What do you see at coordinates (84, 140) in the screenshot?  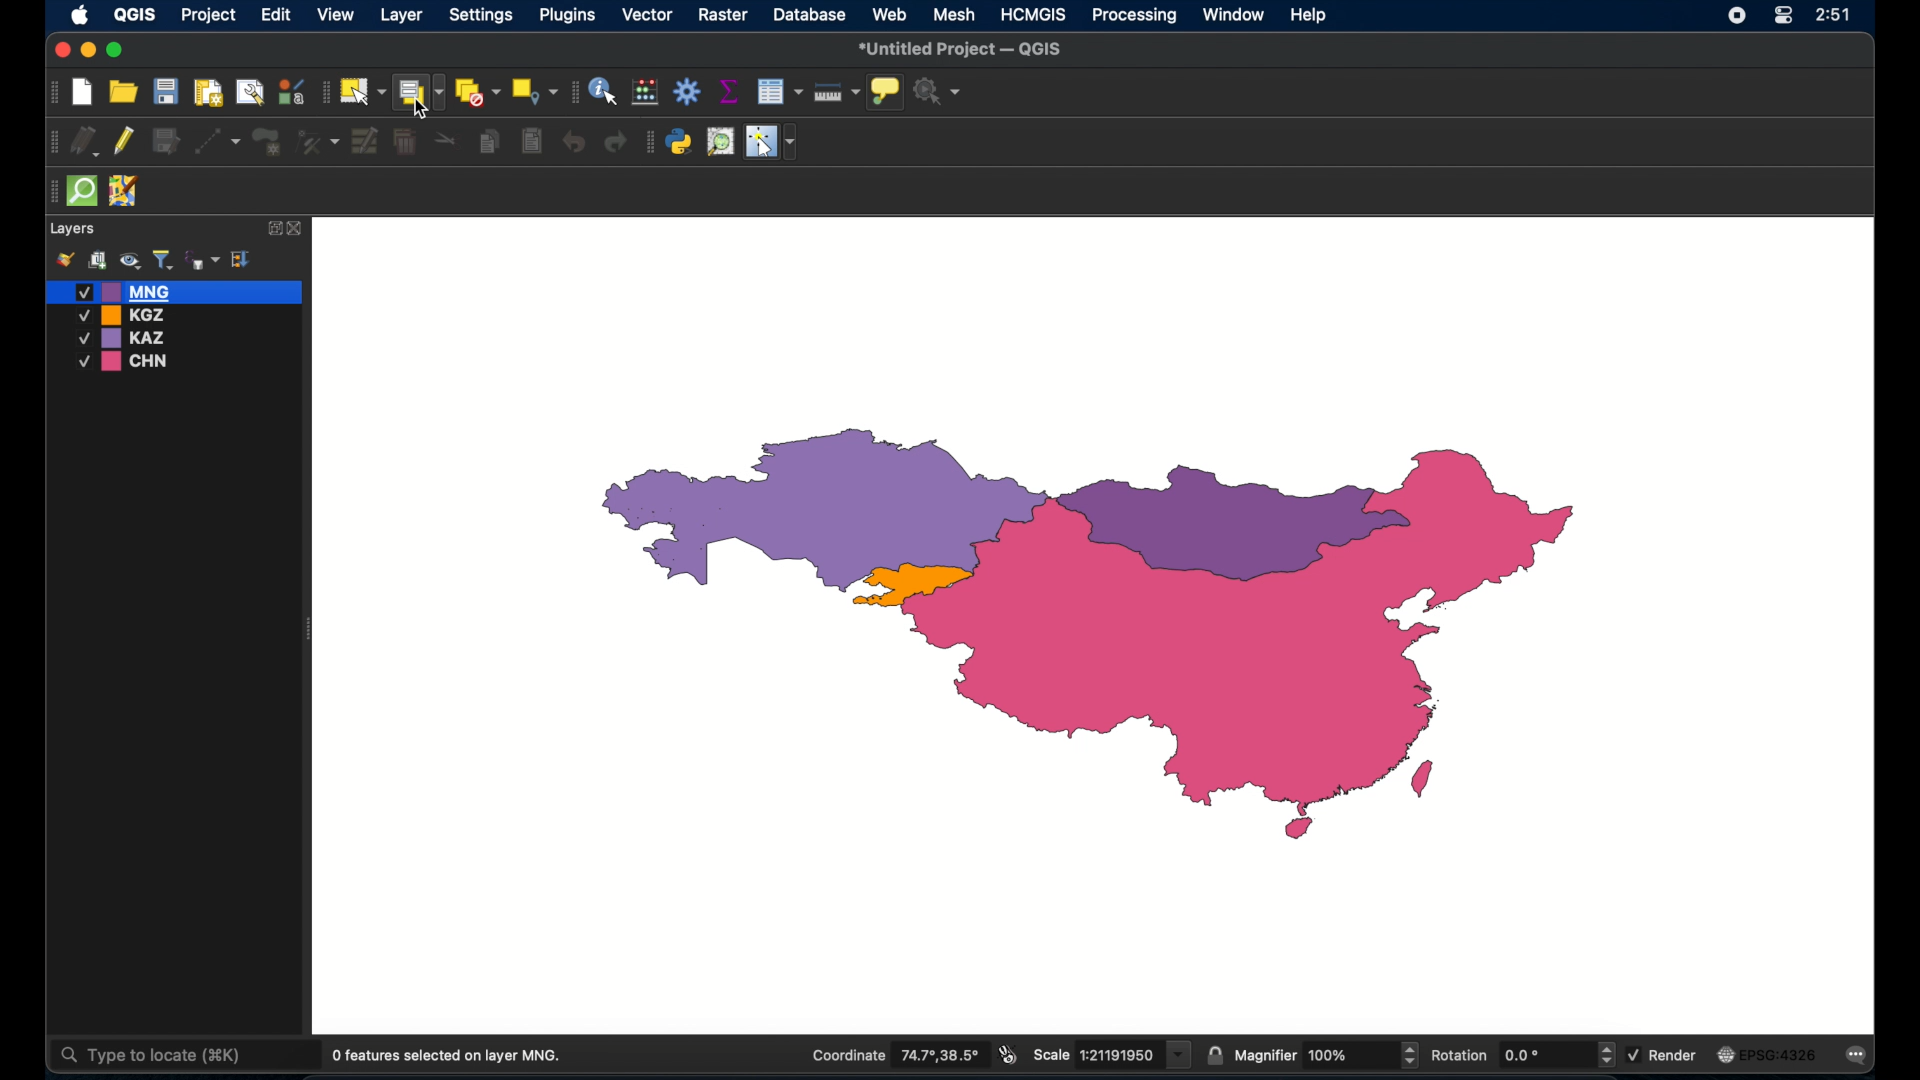 I see `current edits` at bounding box center [84, 140].